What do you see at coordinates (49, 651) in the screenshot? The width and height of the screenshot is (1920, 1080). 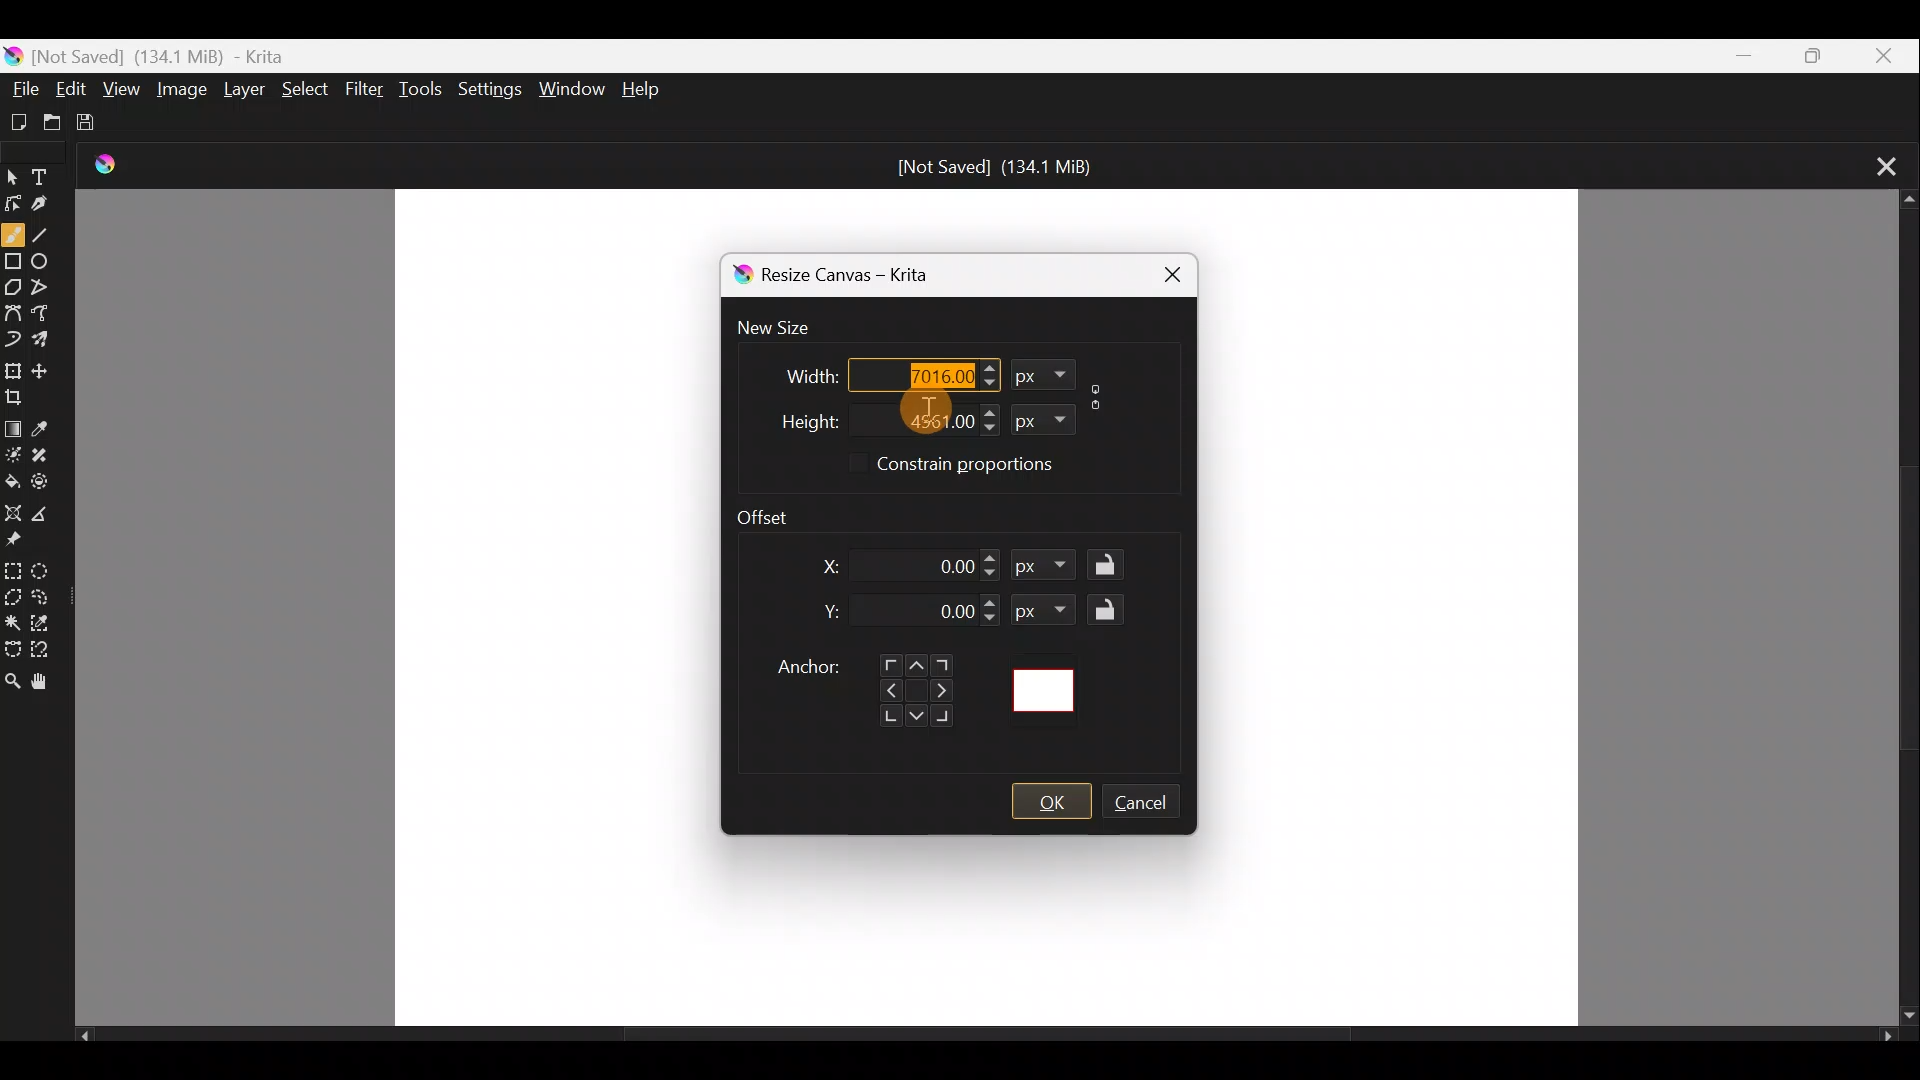 I see `Magnetic curve selection tool` at bounding box center [49, 651].